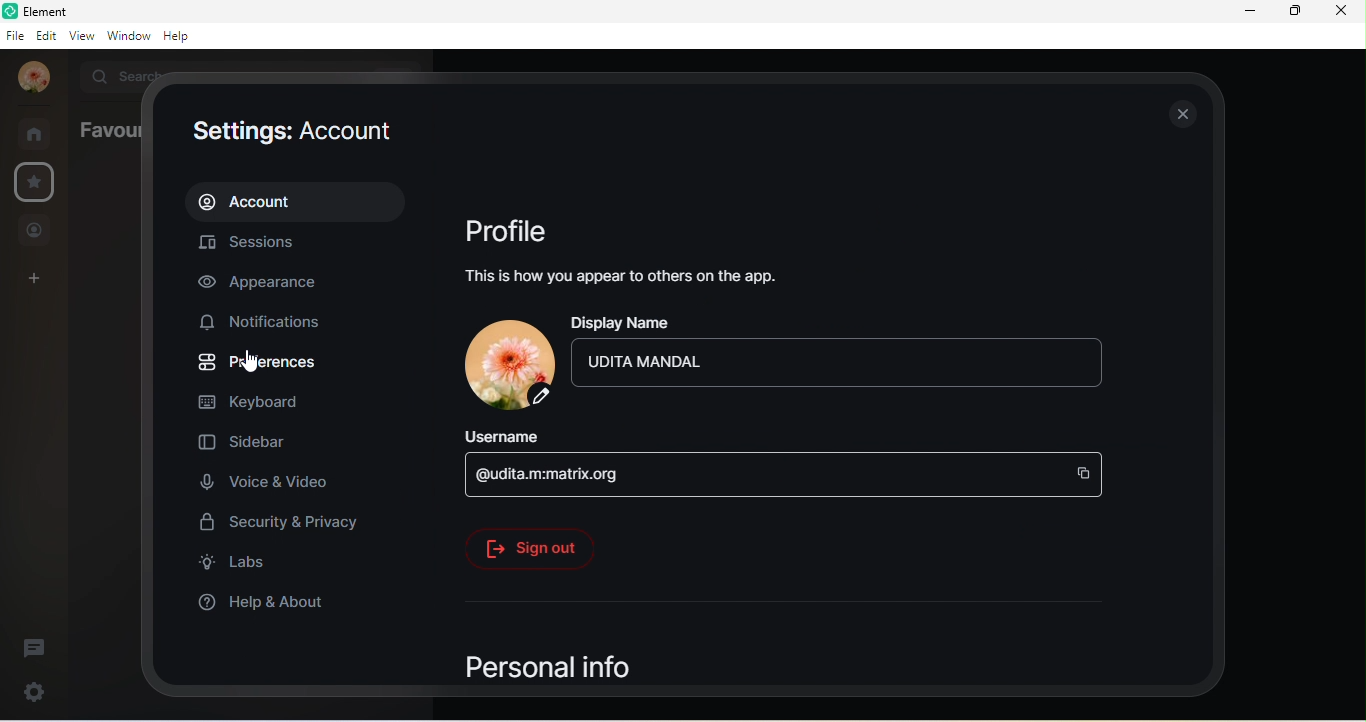 Image resolution: width=1366 pixels, height=722 pixels. What do you see at coordinates (297, 204) in the screenshot?
I see `account` at bounding box center [297, 204].